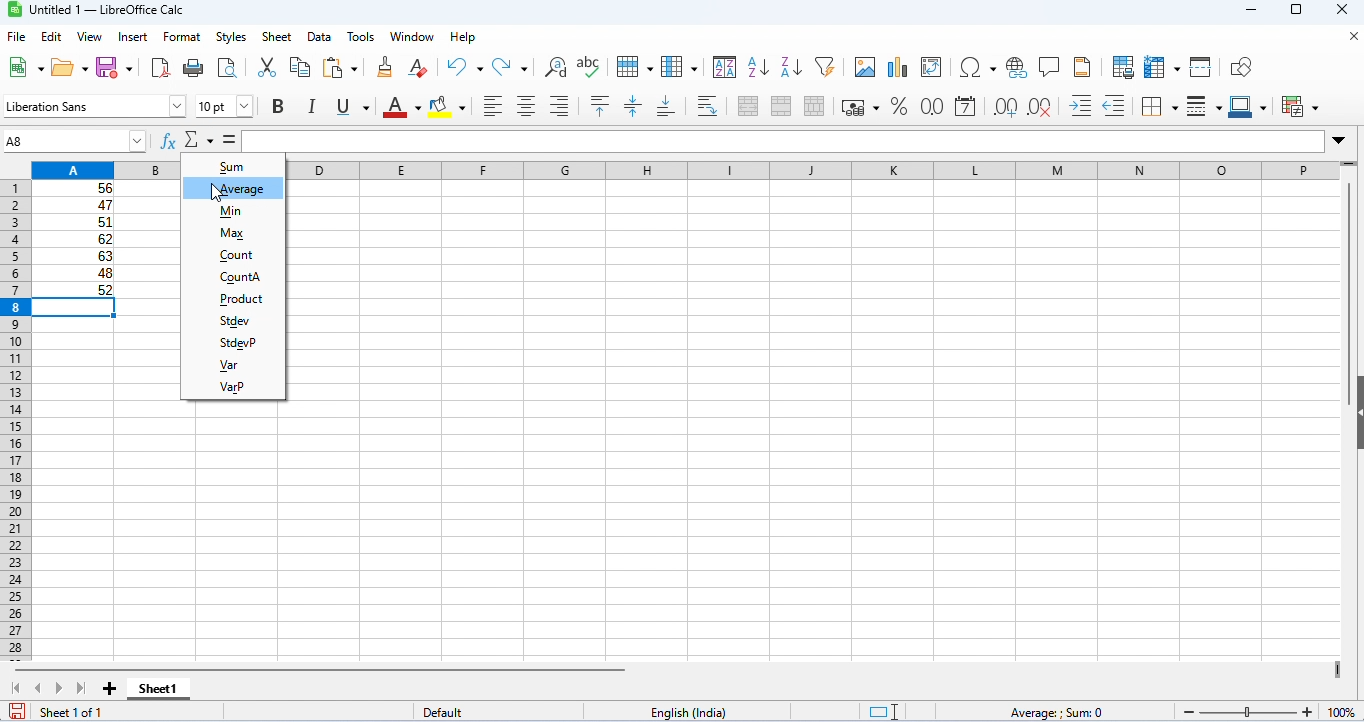 The height and width of the screenshot is (722, 1364). Describe the element at coordinates (493, 106) in the screenshot. I see `align left` at that location.